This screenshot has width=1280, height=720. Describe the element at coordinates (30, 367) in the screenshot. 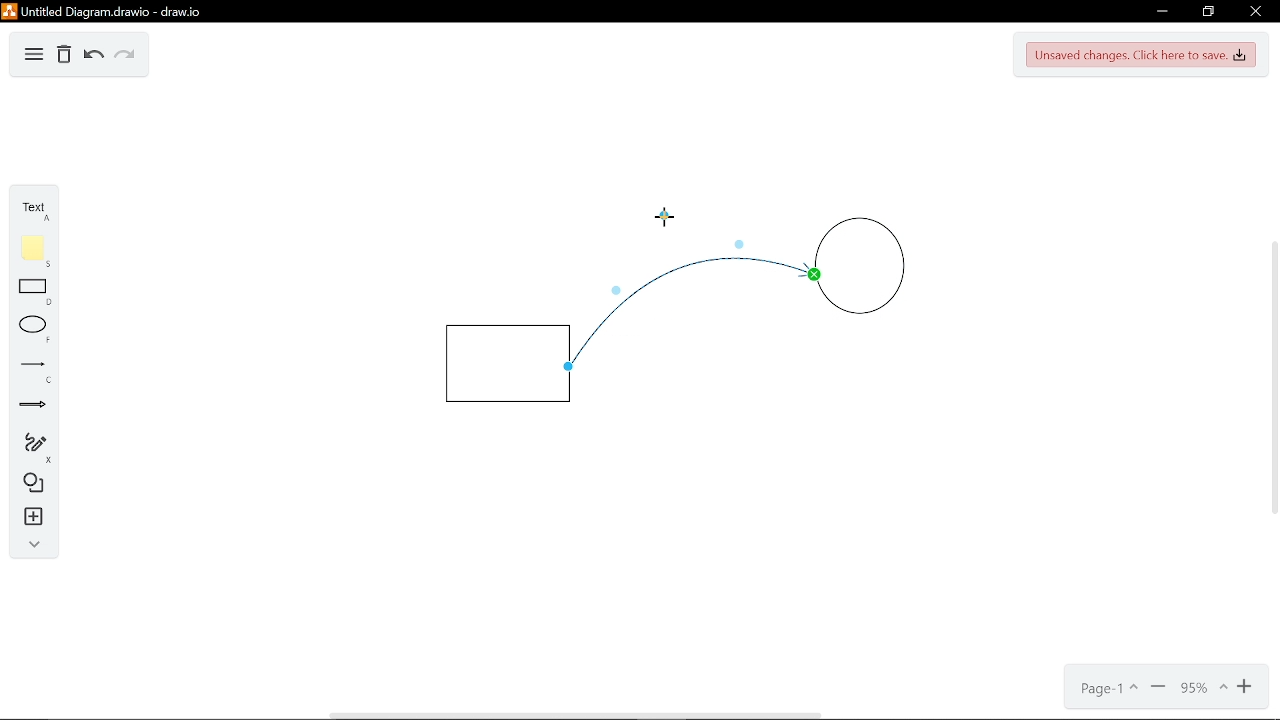

I see `Line` at that location.